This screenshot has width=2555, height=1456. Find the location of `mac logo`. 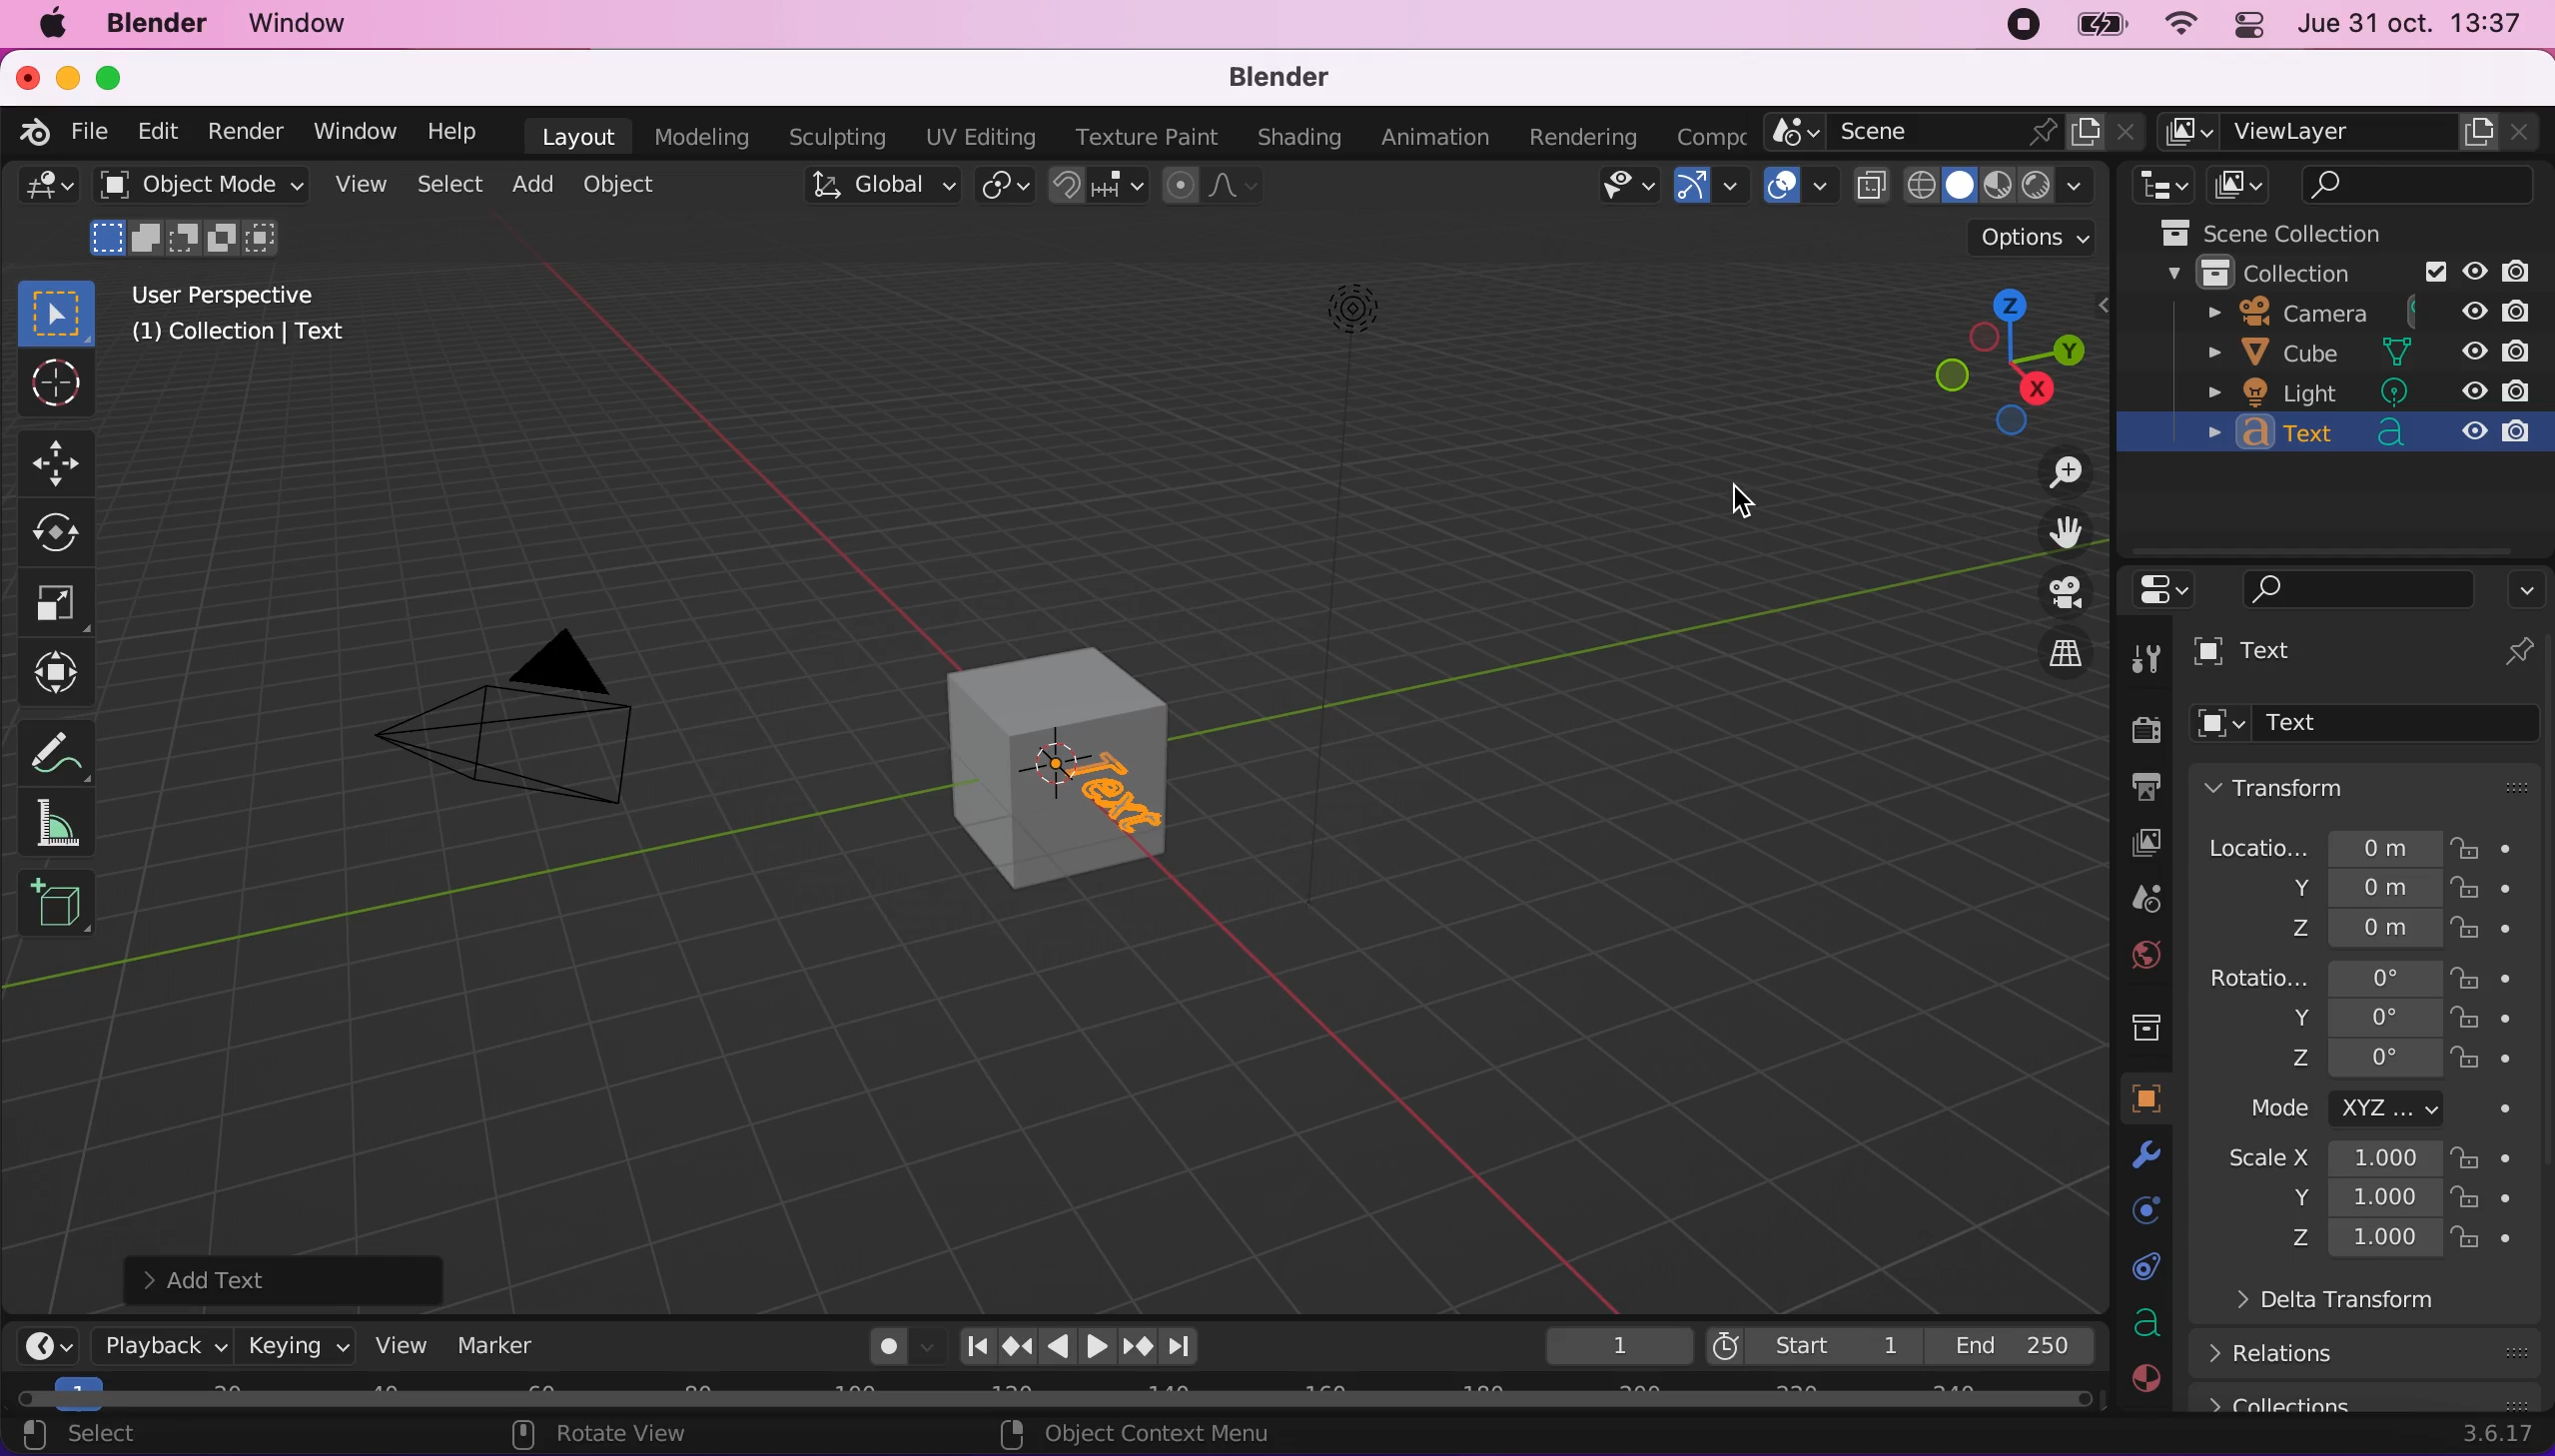

mac logo is located at coordinates (51, 24).